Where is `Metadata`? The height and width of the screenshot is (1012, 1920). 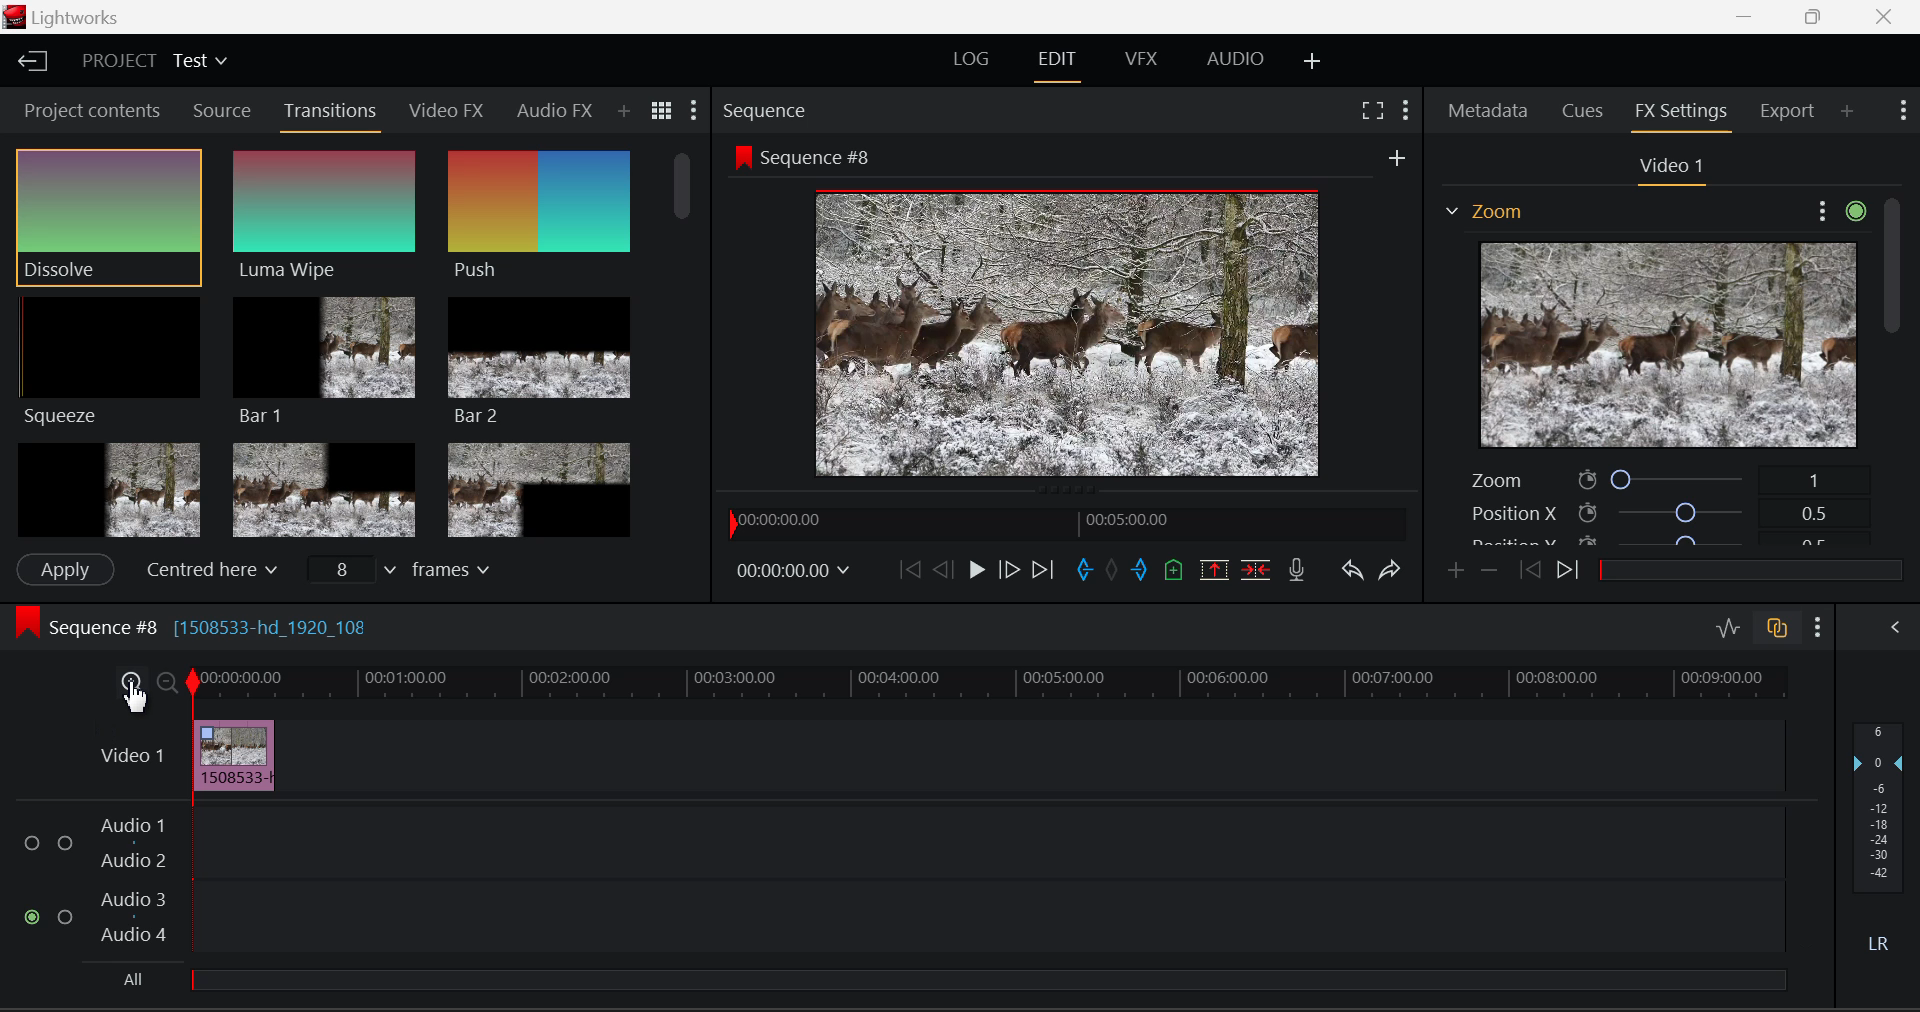
Metadata is located at coordinates (1486, 110).